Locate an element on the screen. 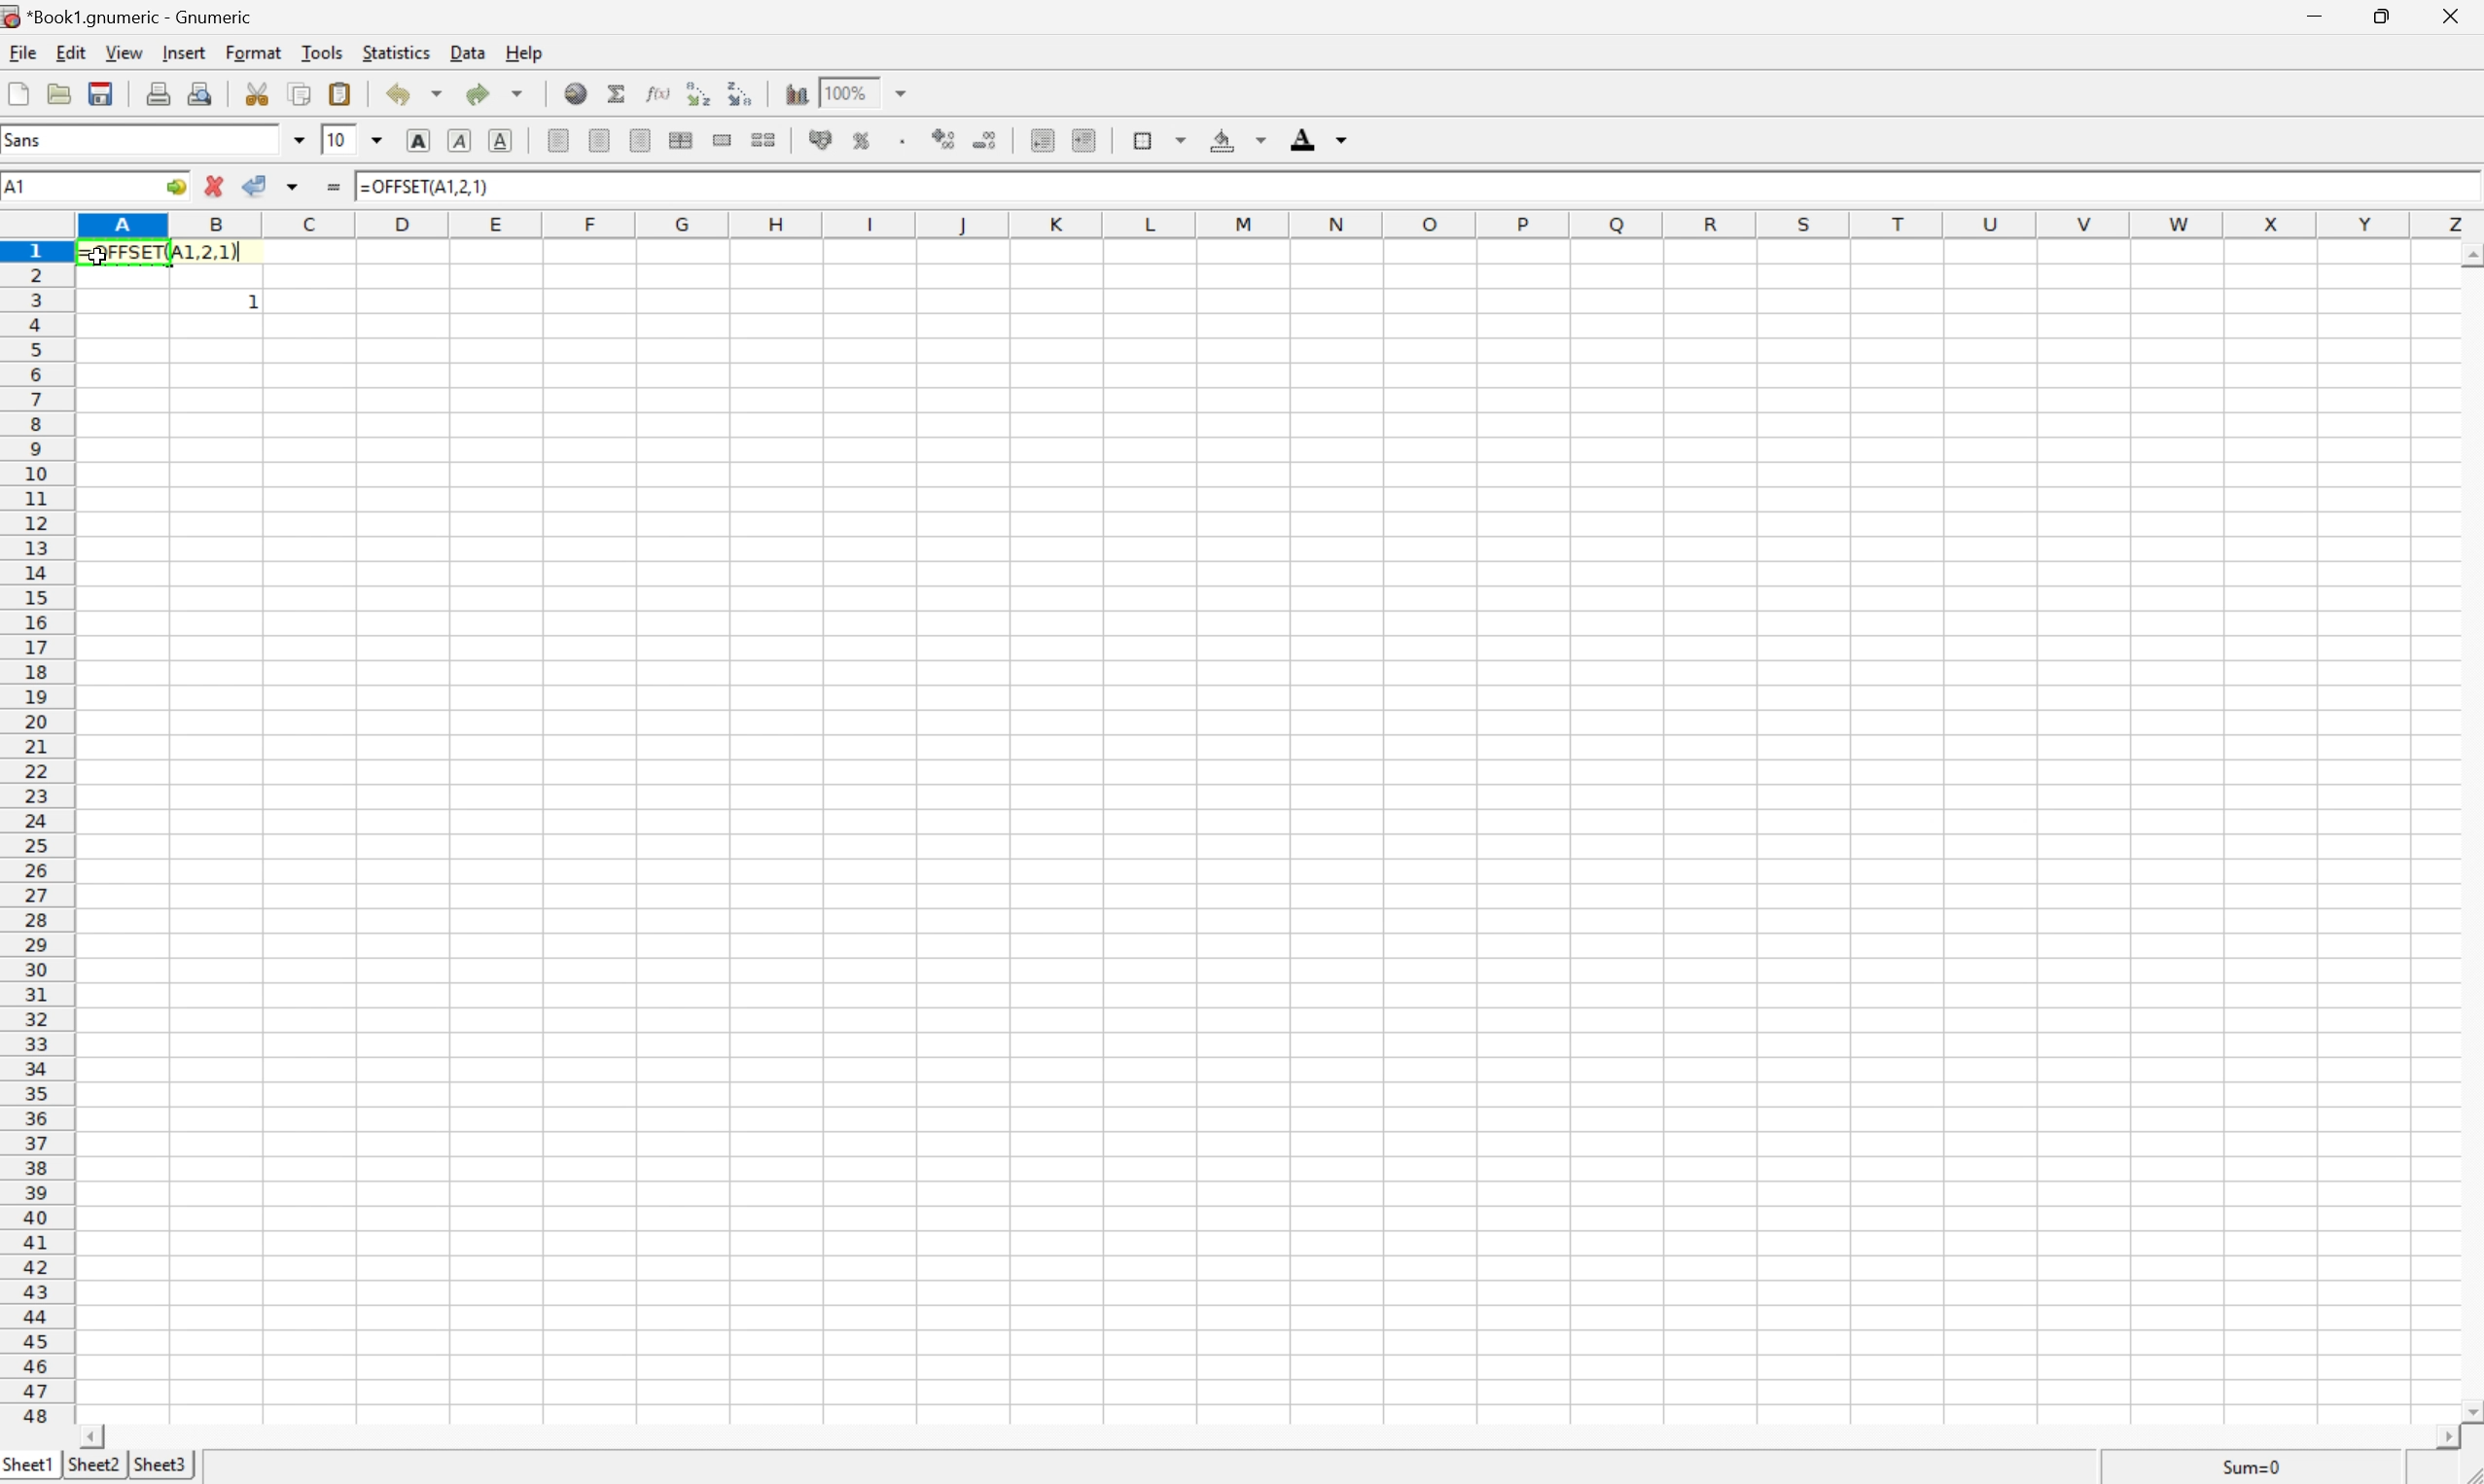  statistics is located at coordinates (396, 51).